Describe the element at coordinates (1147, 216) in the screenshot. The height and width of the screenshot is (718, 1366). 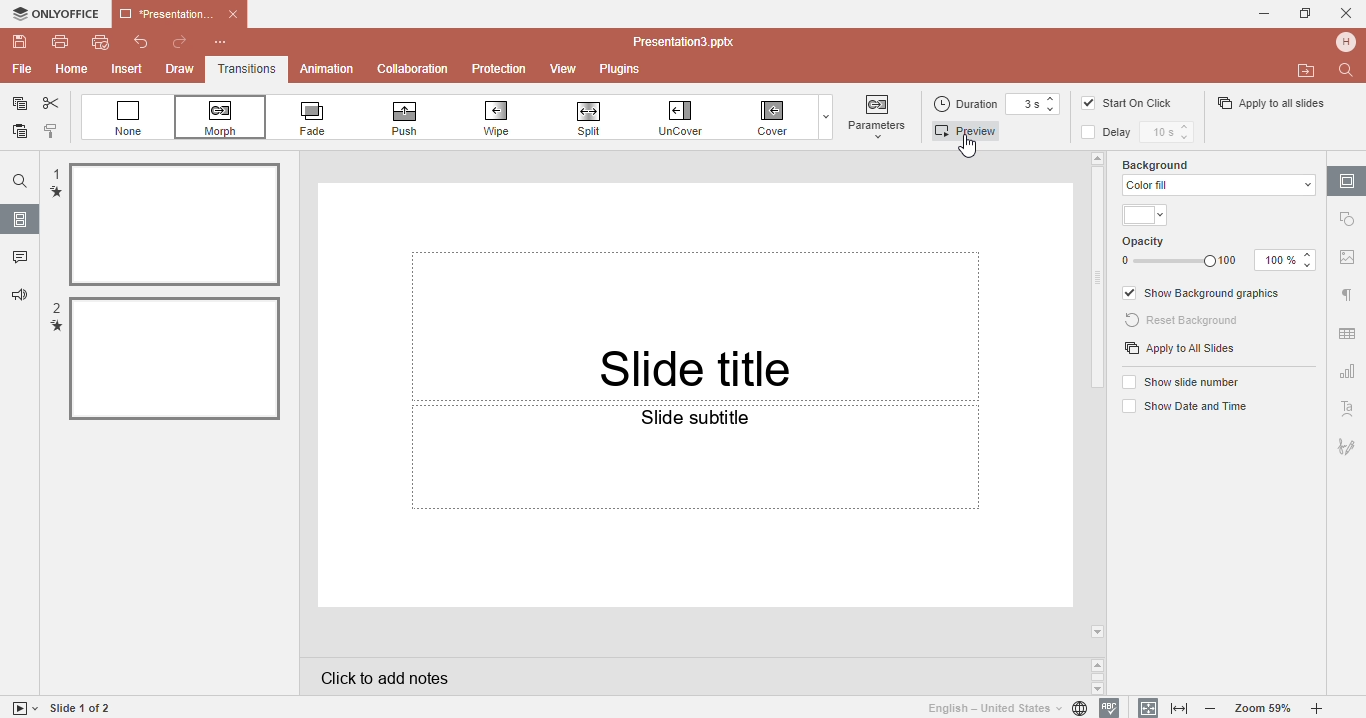
I see `Themes color` at that location.